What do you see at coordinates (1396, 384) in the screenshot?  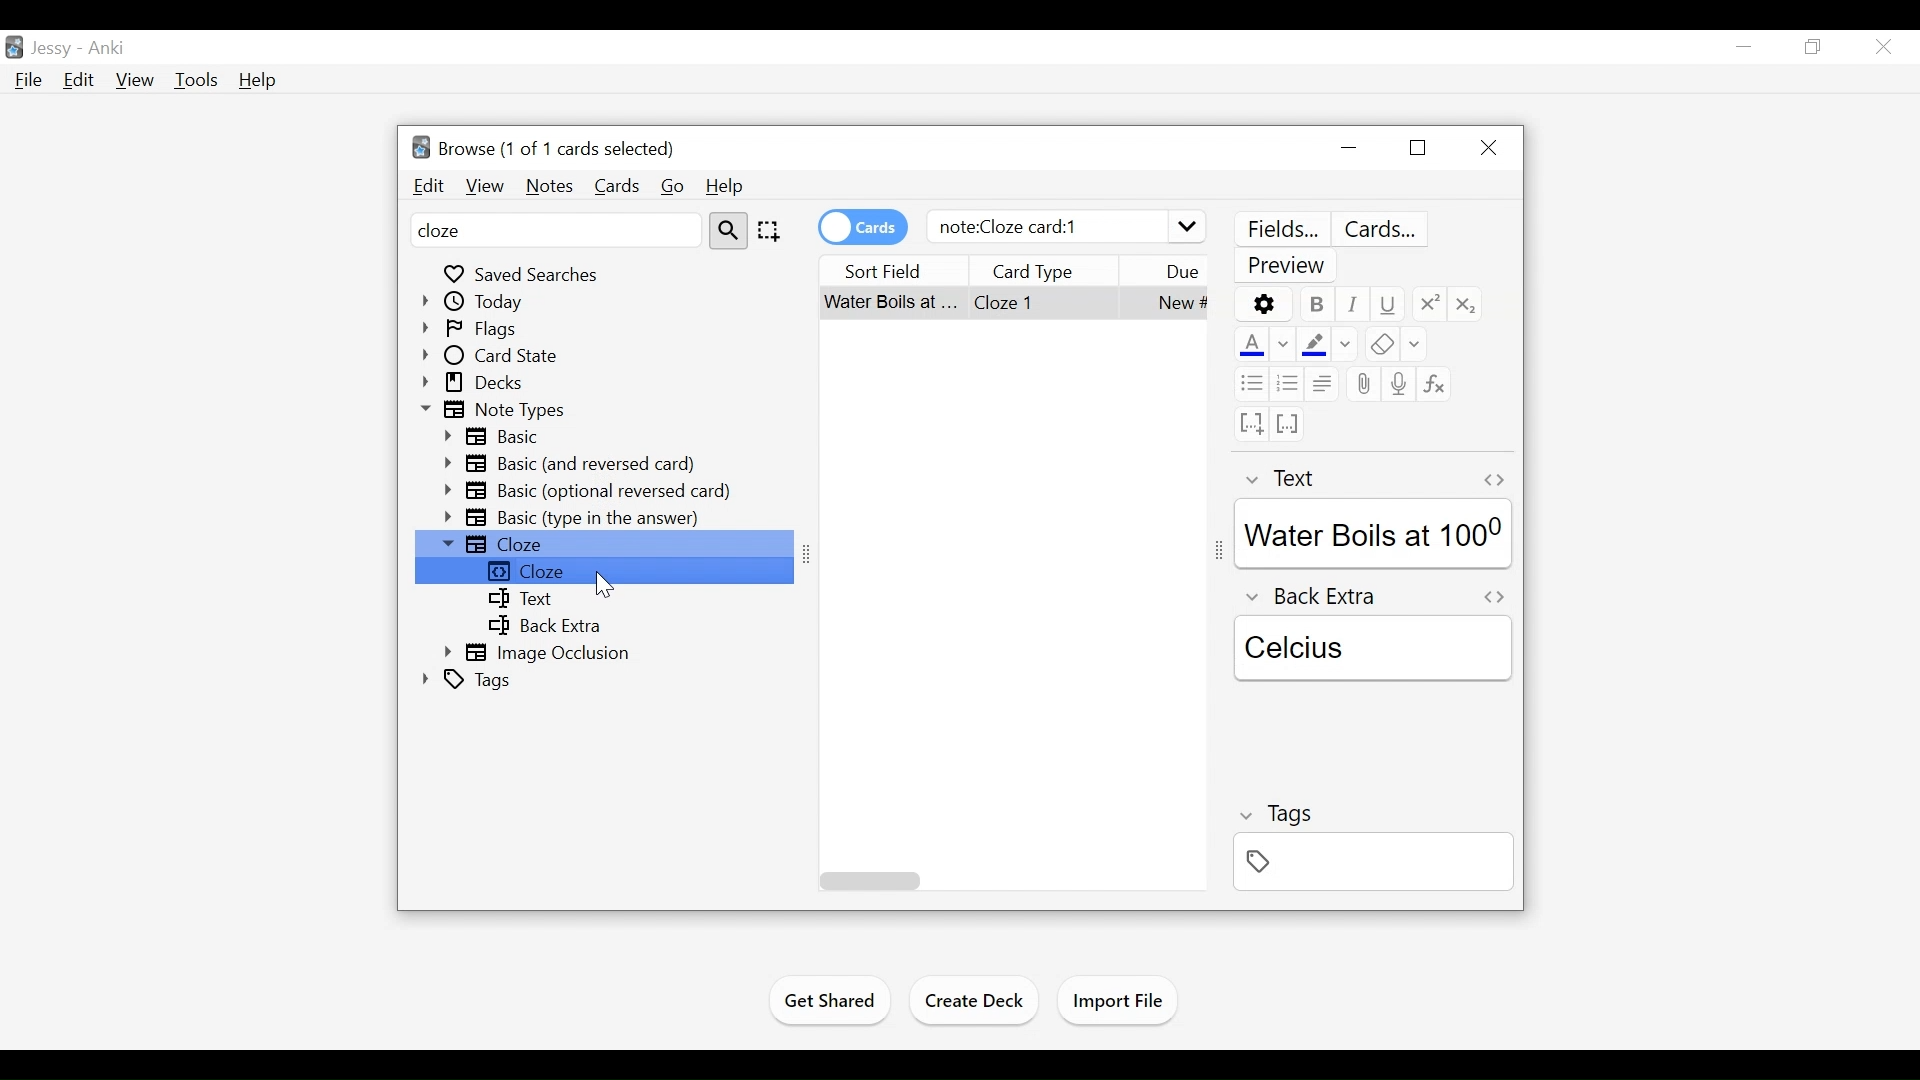 I see `Record Audio` at bounding box center [1396, 384].